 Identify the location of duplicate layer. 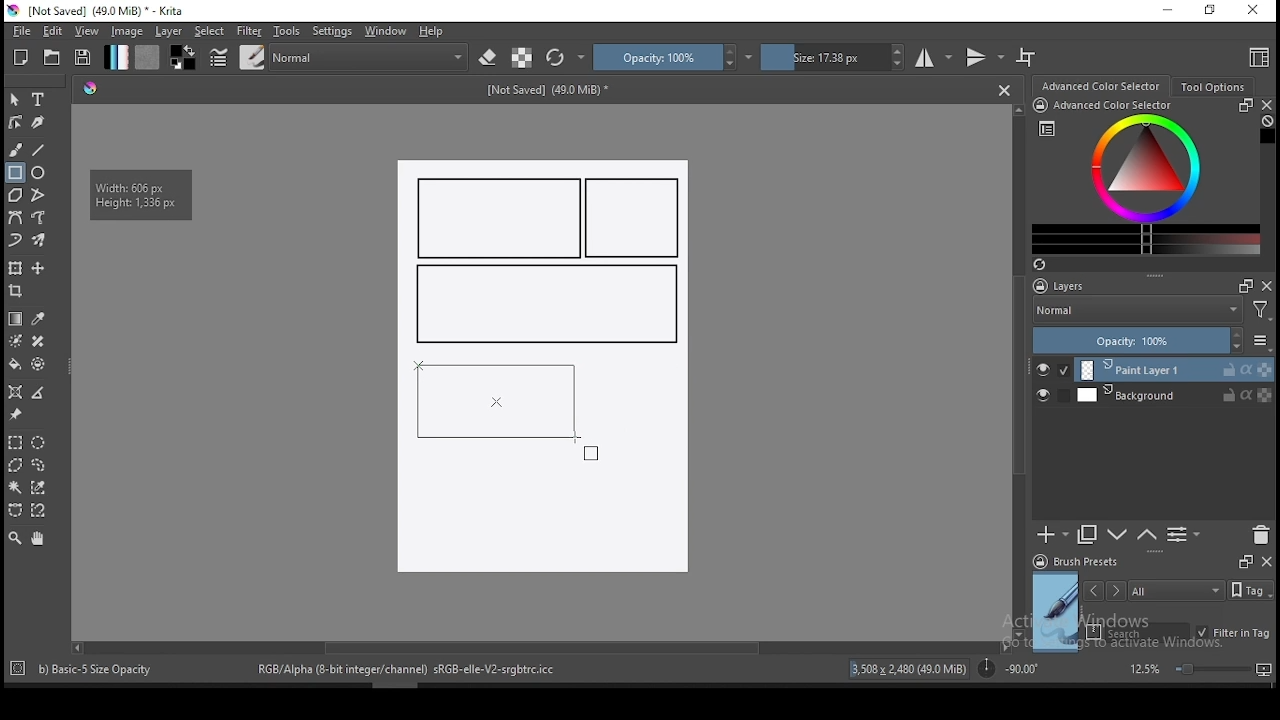
(1088, 534).